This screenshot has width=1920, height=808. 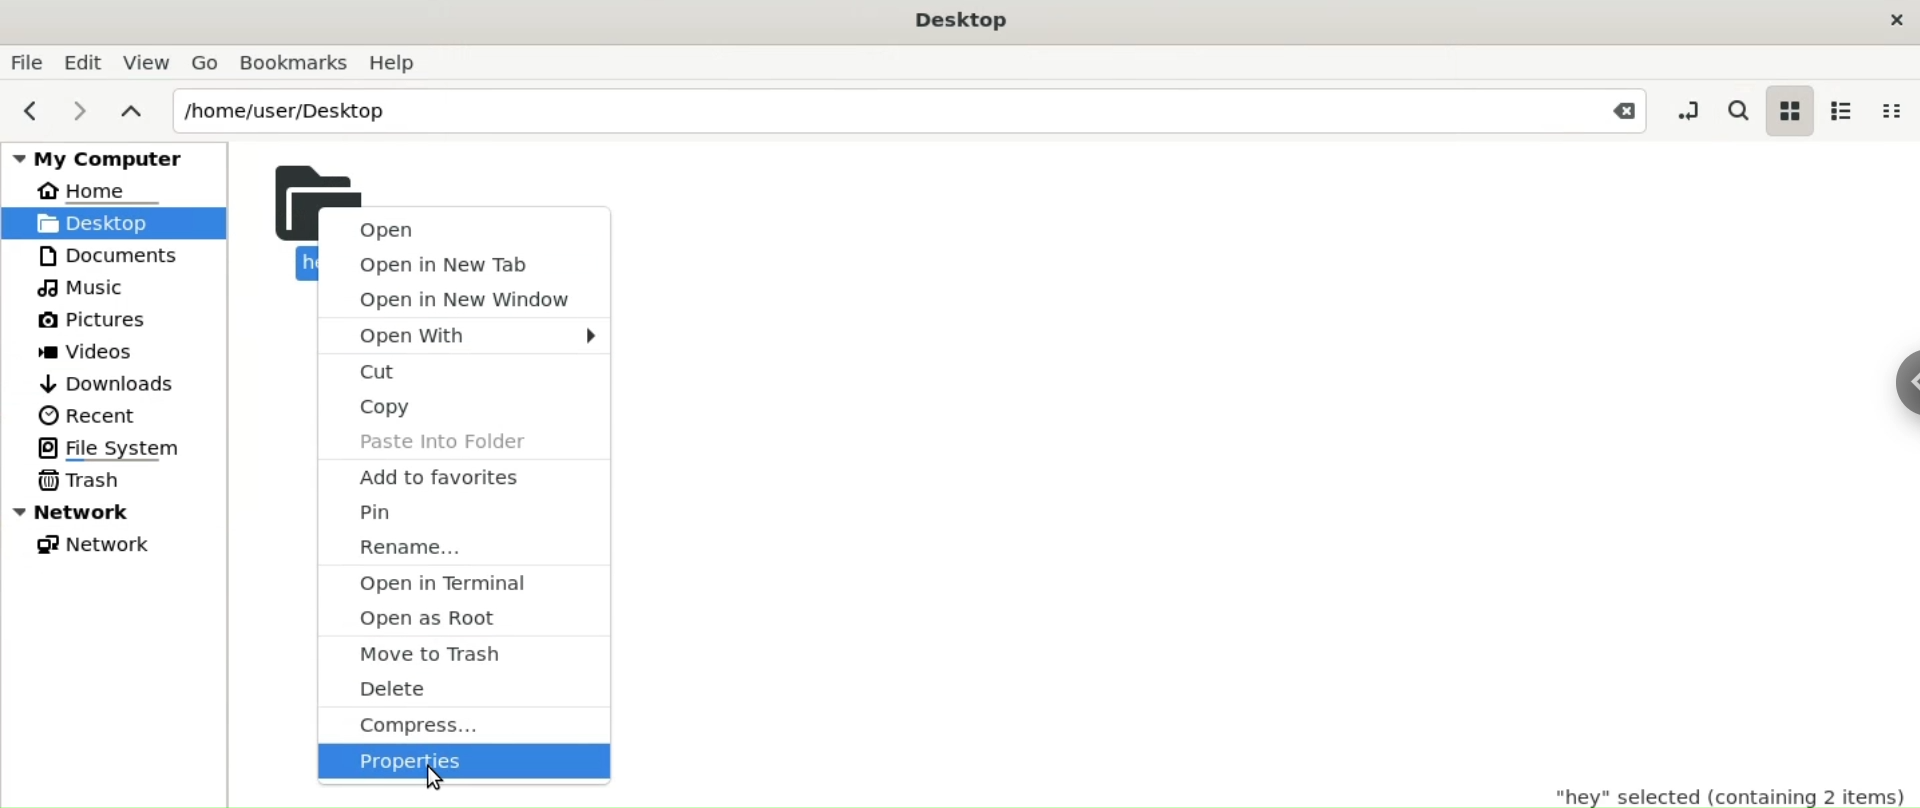 What do you see at coordinates (92, 544) in the screenshot?
I see `Network` at bounding box center [92, 544].